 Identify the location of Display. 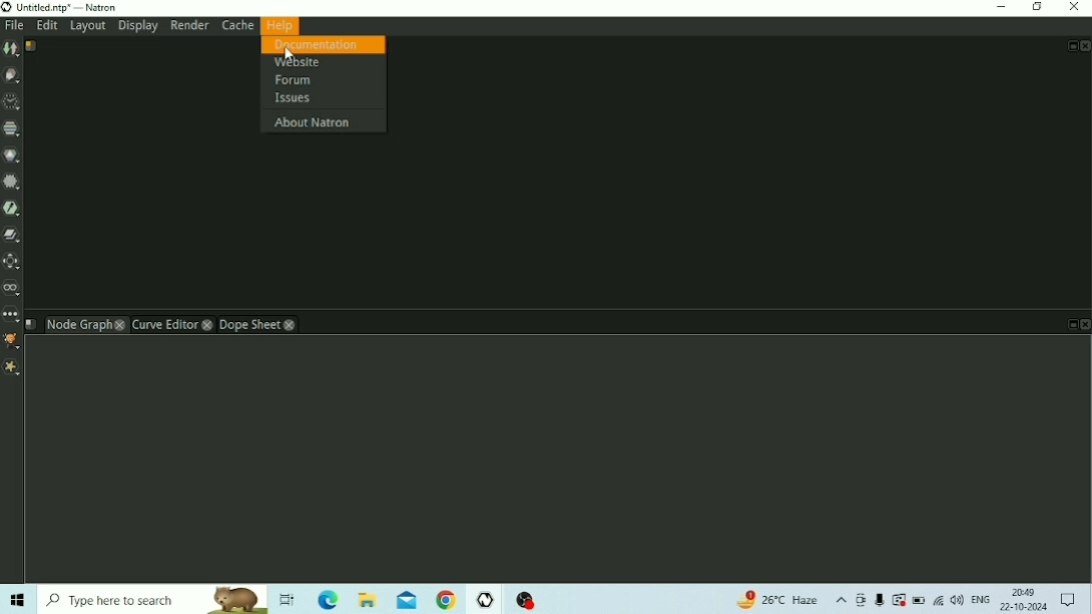
(136, 27).